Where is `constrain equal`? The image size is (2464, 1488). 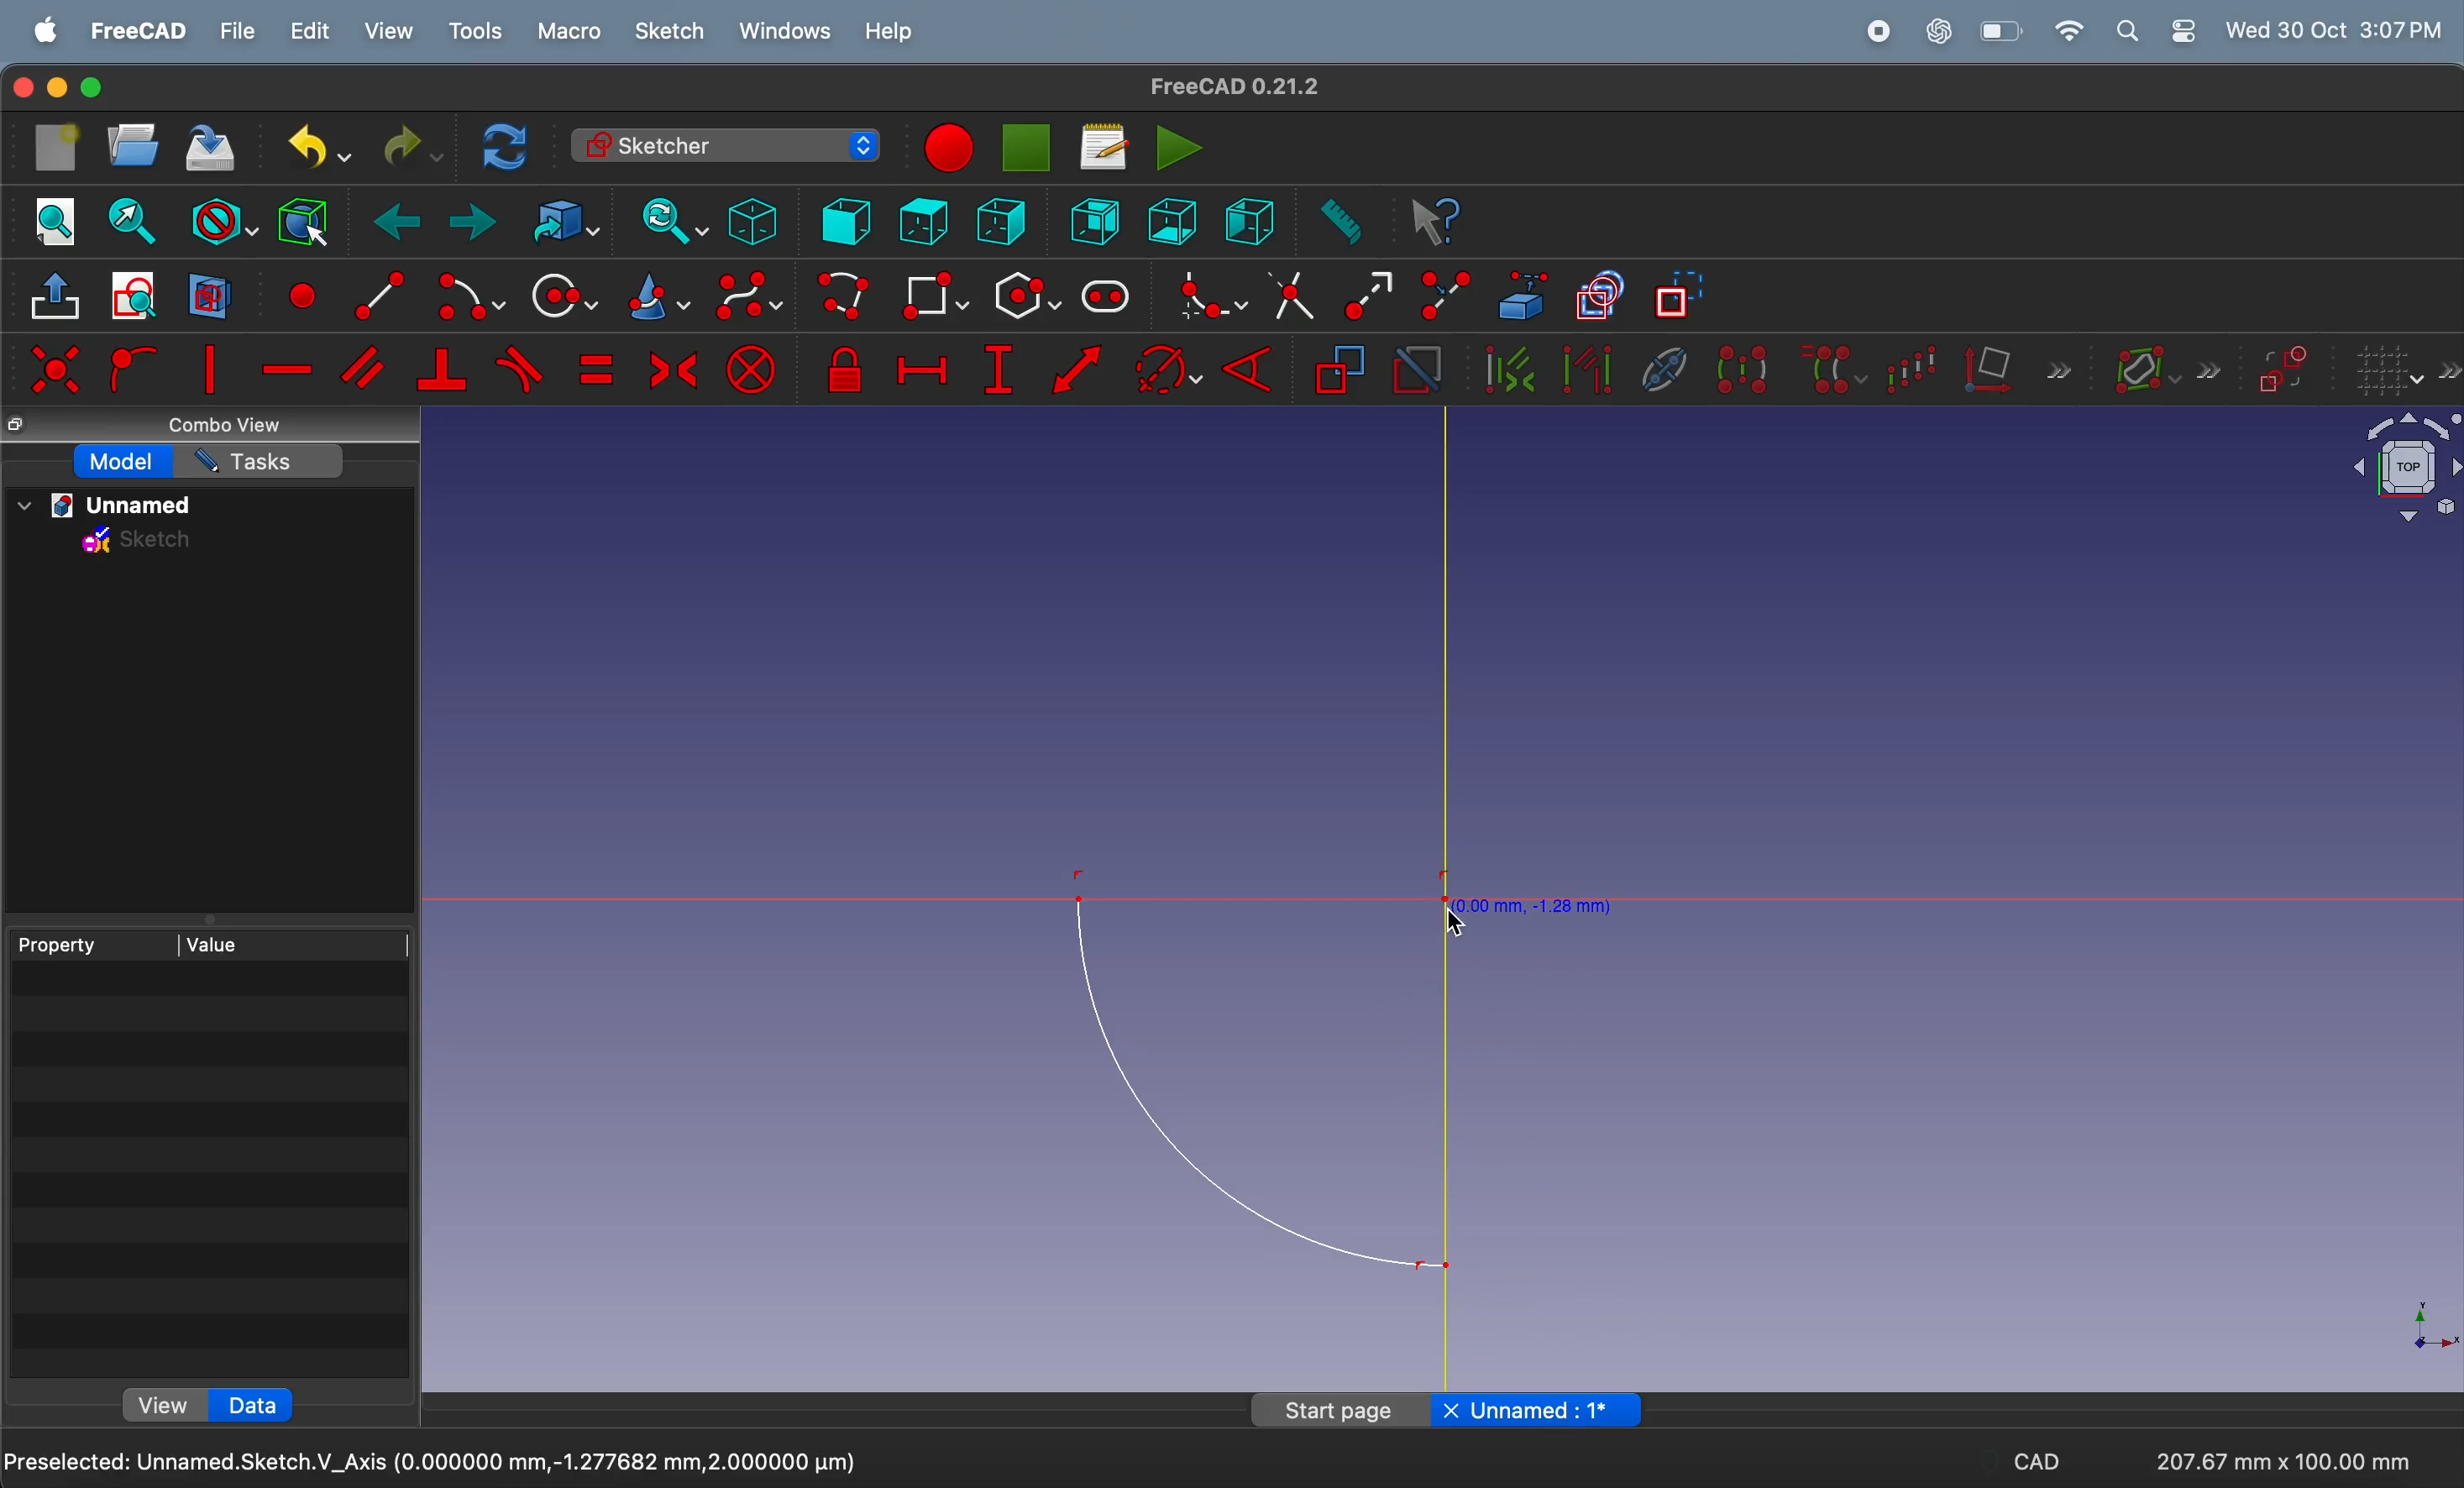
constrain equal is located at coordinates (595, 369).